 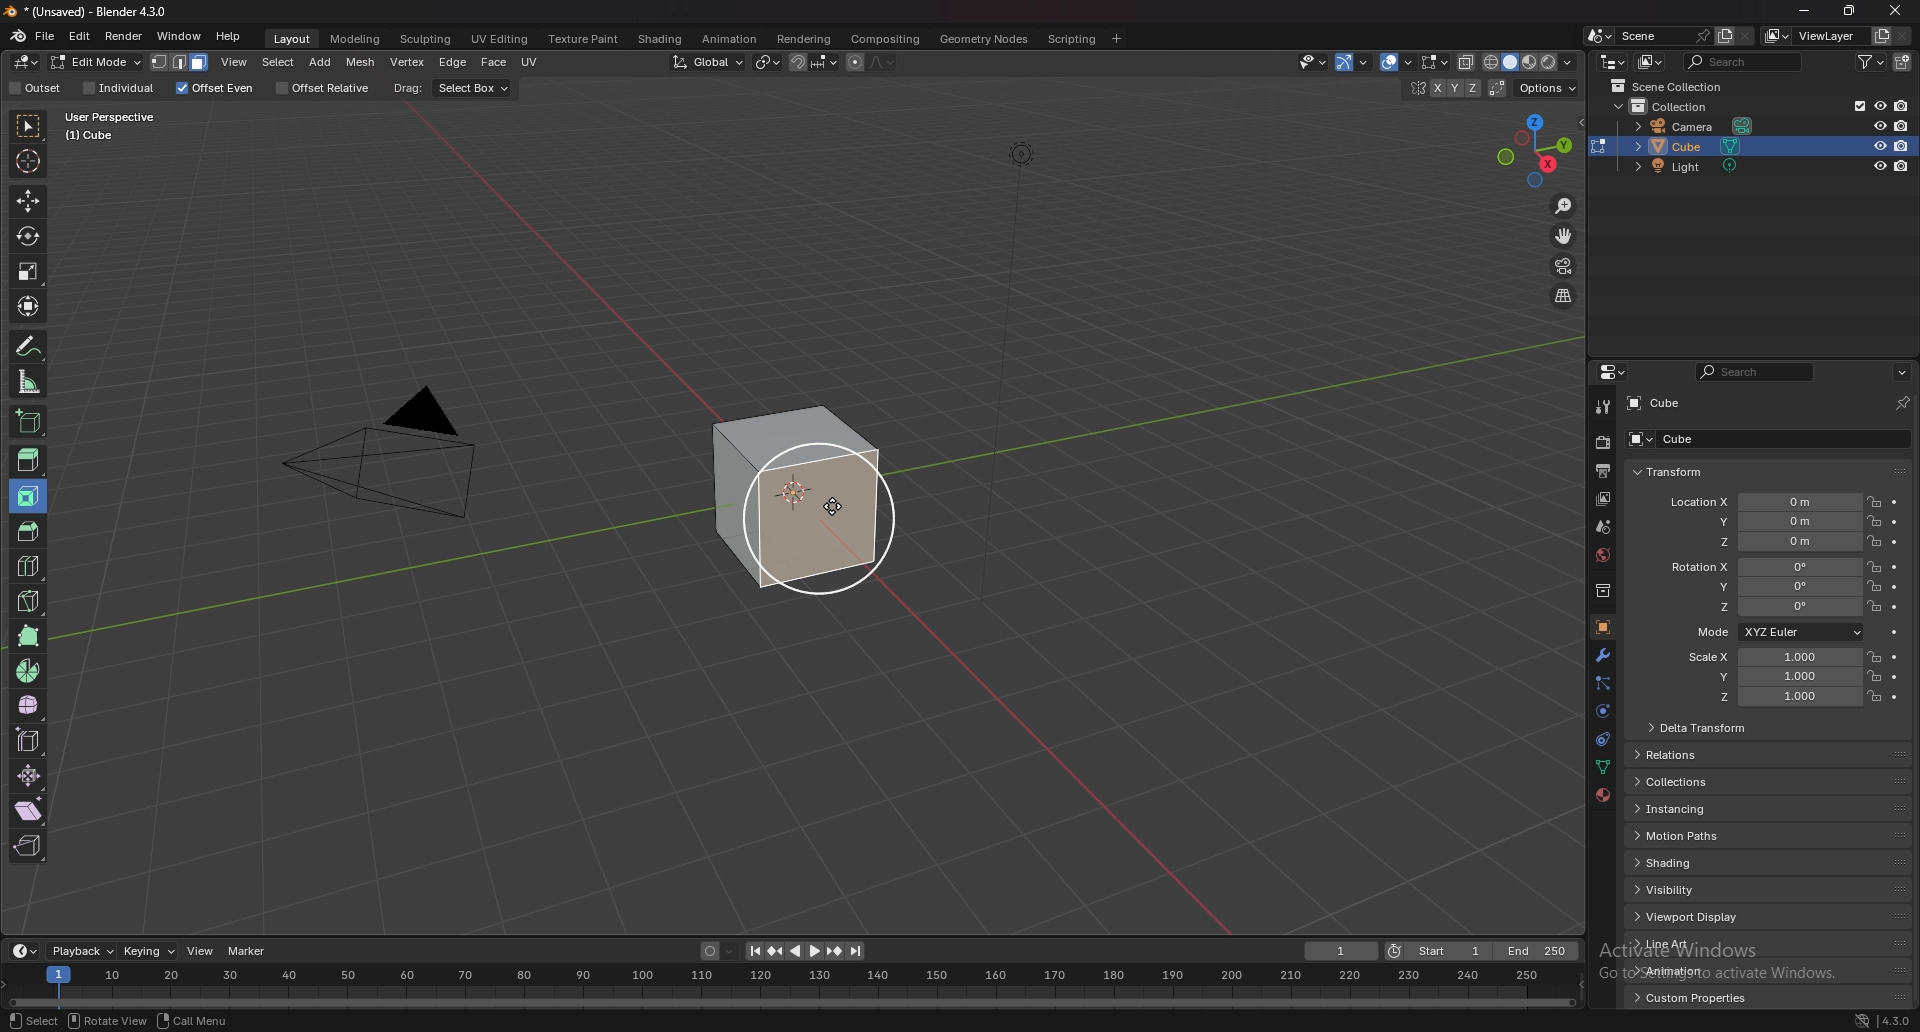 What do you see at coordinates (31, 600) in the screenshot?
I see `knife` at bounding box center [31, 600].